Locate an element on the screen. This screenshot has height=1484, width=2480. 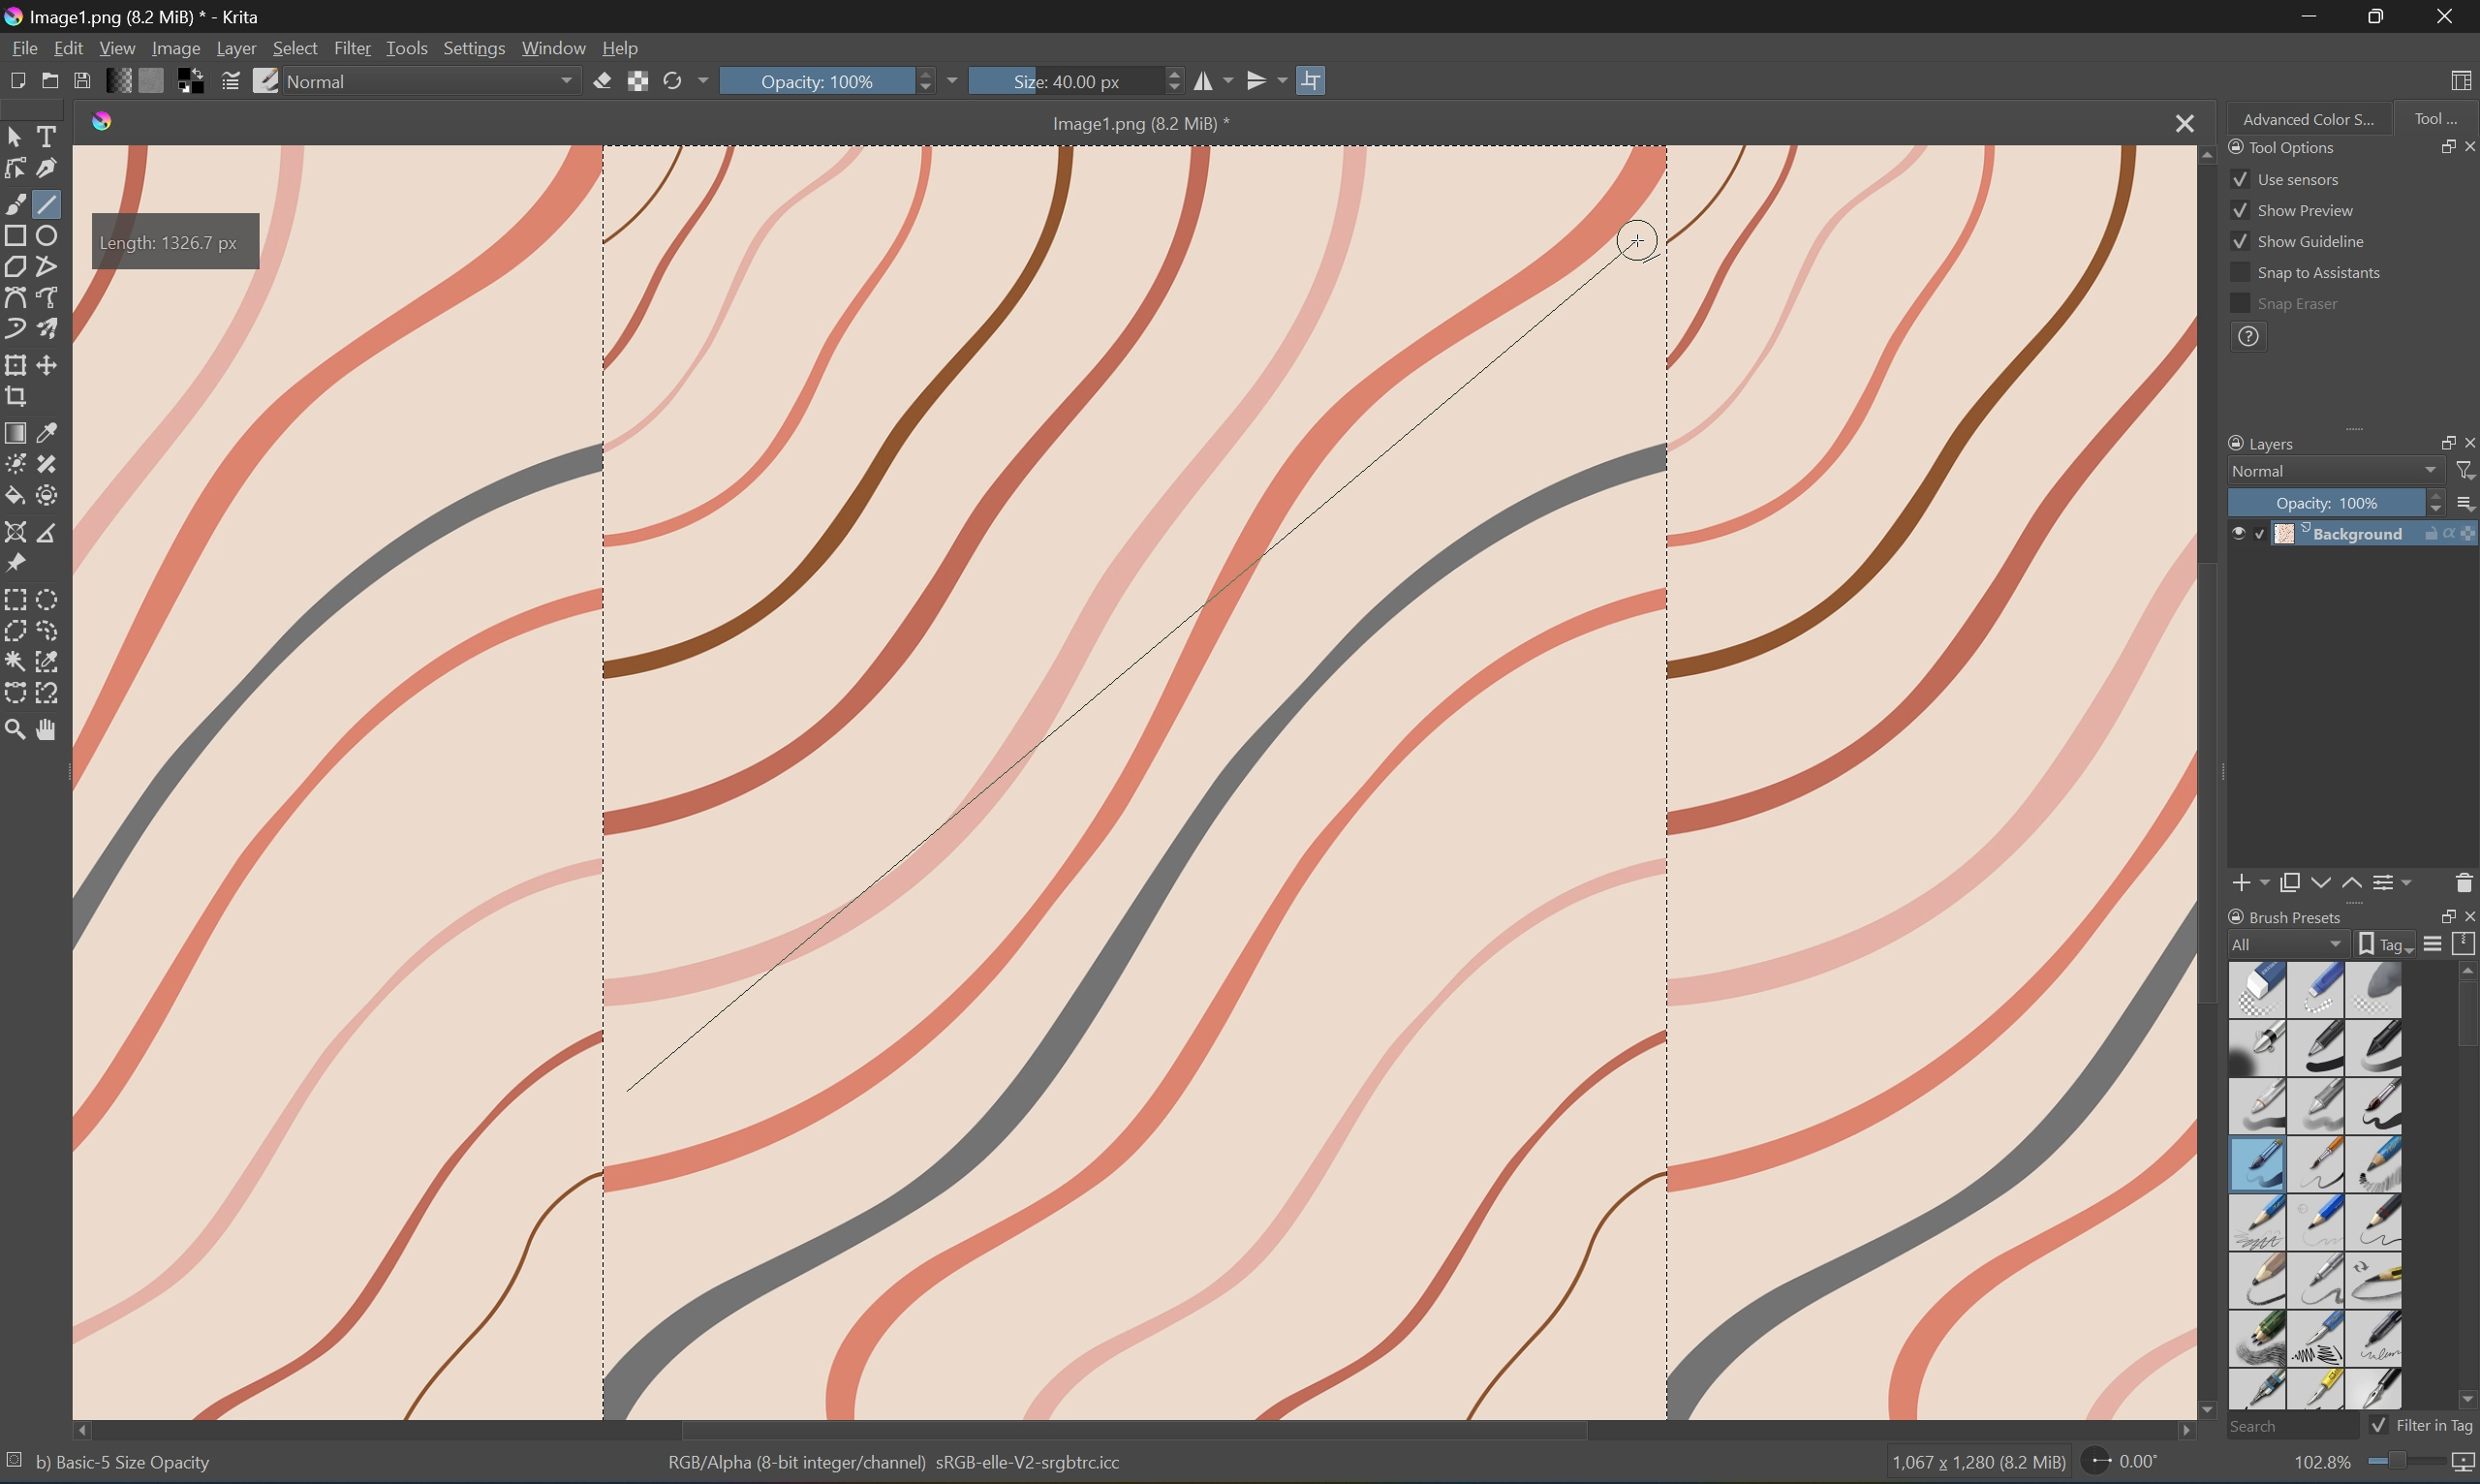
Opacity: 100% is located at coordinates (2330, 502).